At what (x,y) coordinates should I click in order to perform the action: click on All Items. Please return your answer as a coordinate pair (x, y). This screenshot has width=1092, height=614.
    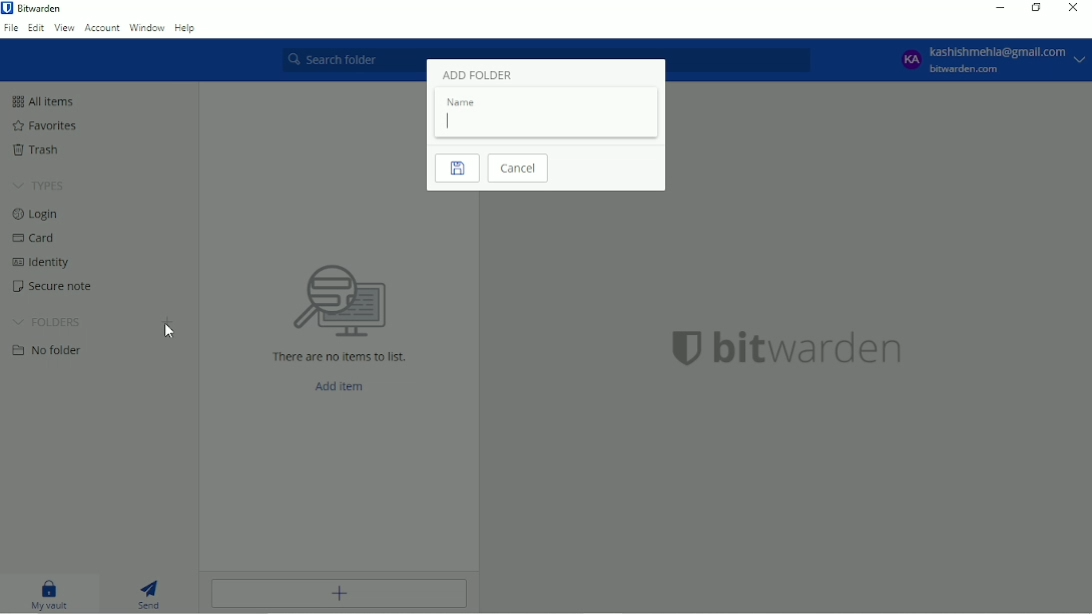
    Looking at the image, I should click on (44, 101).